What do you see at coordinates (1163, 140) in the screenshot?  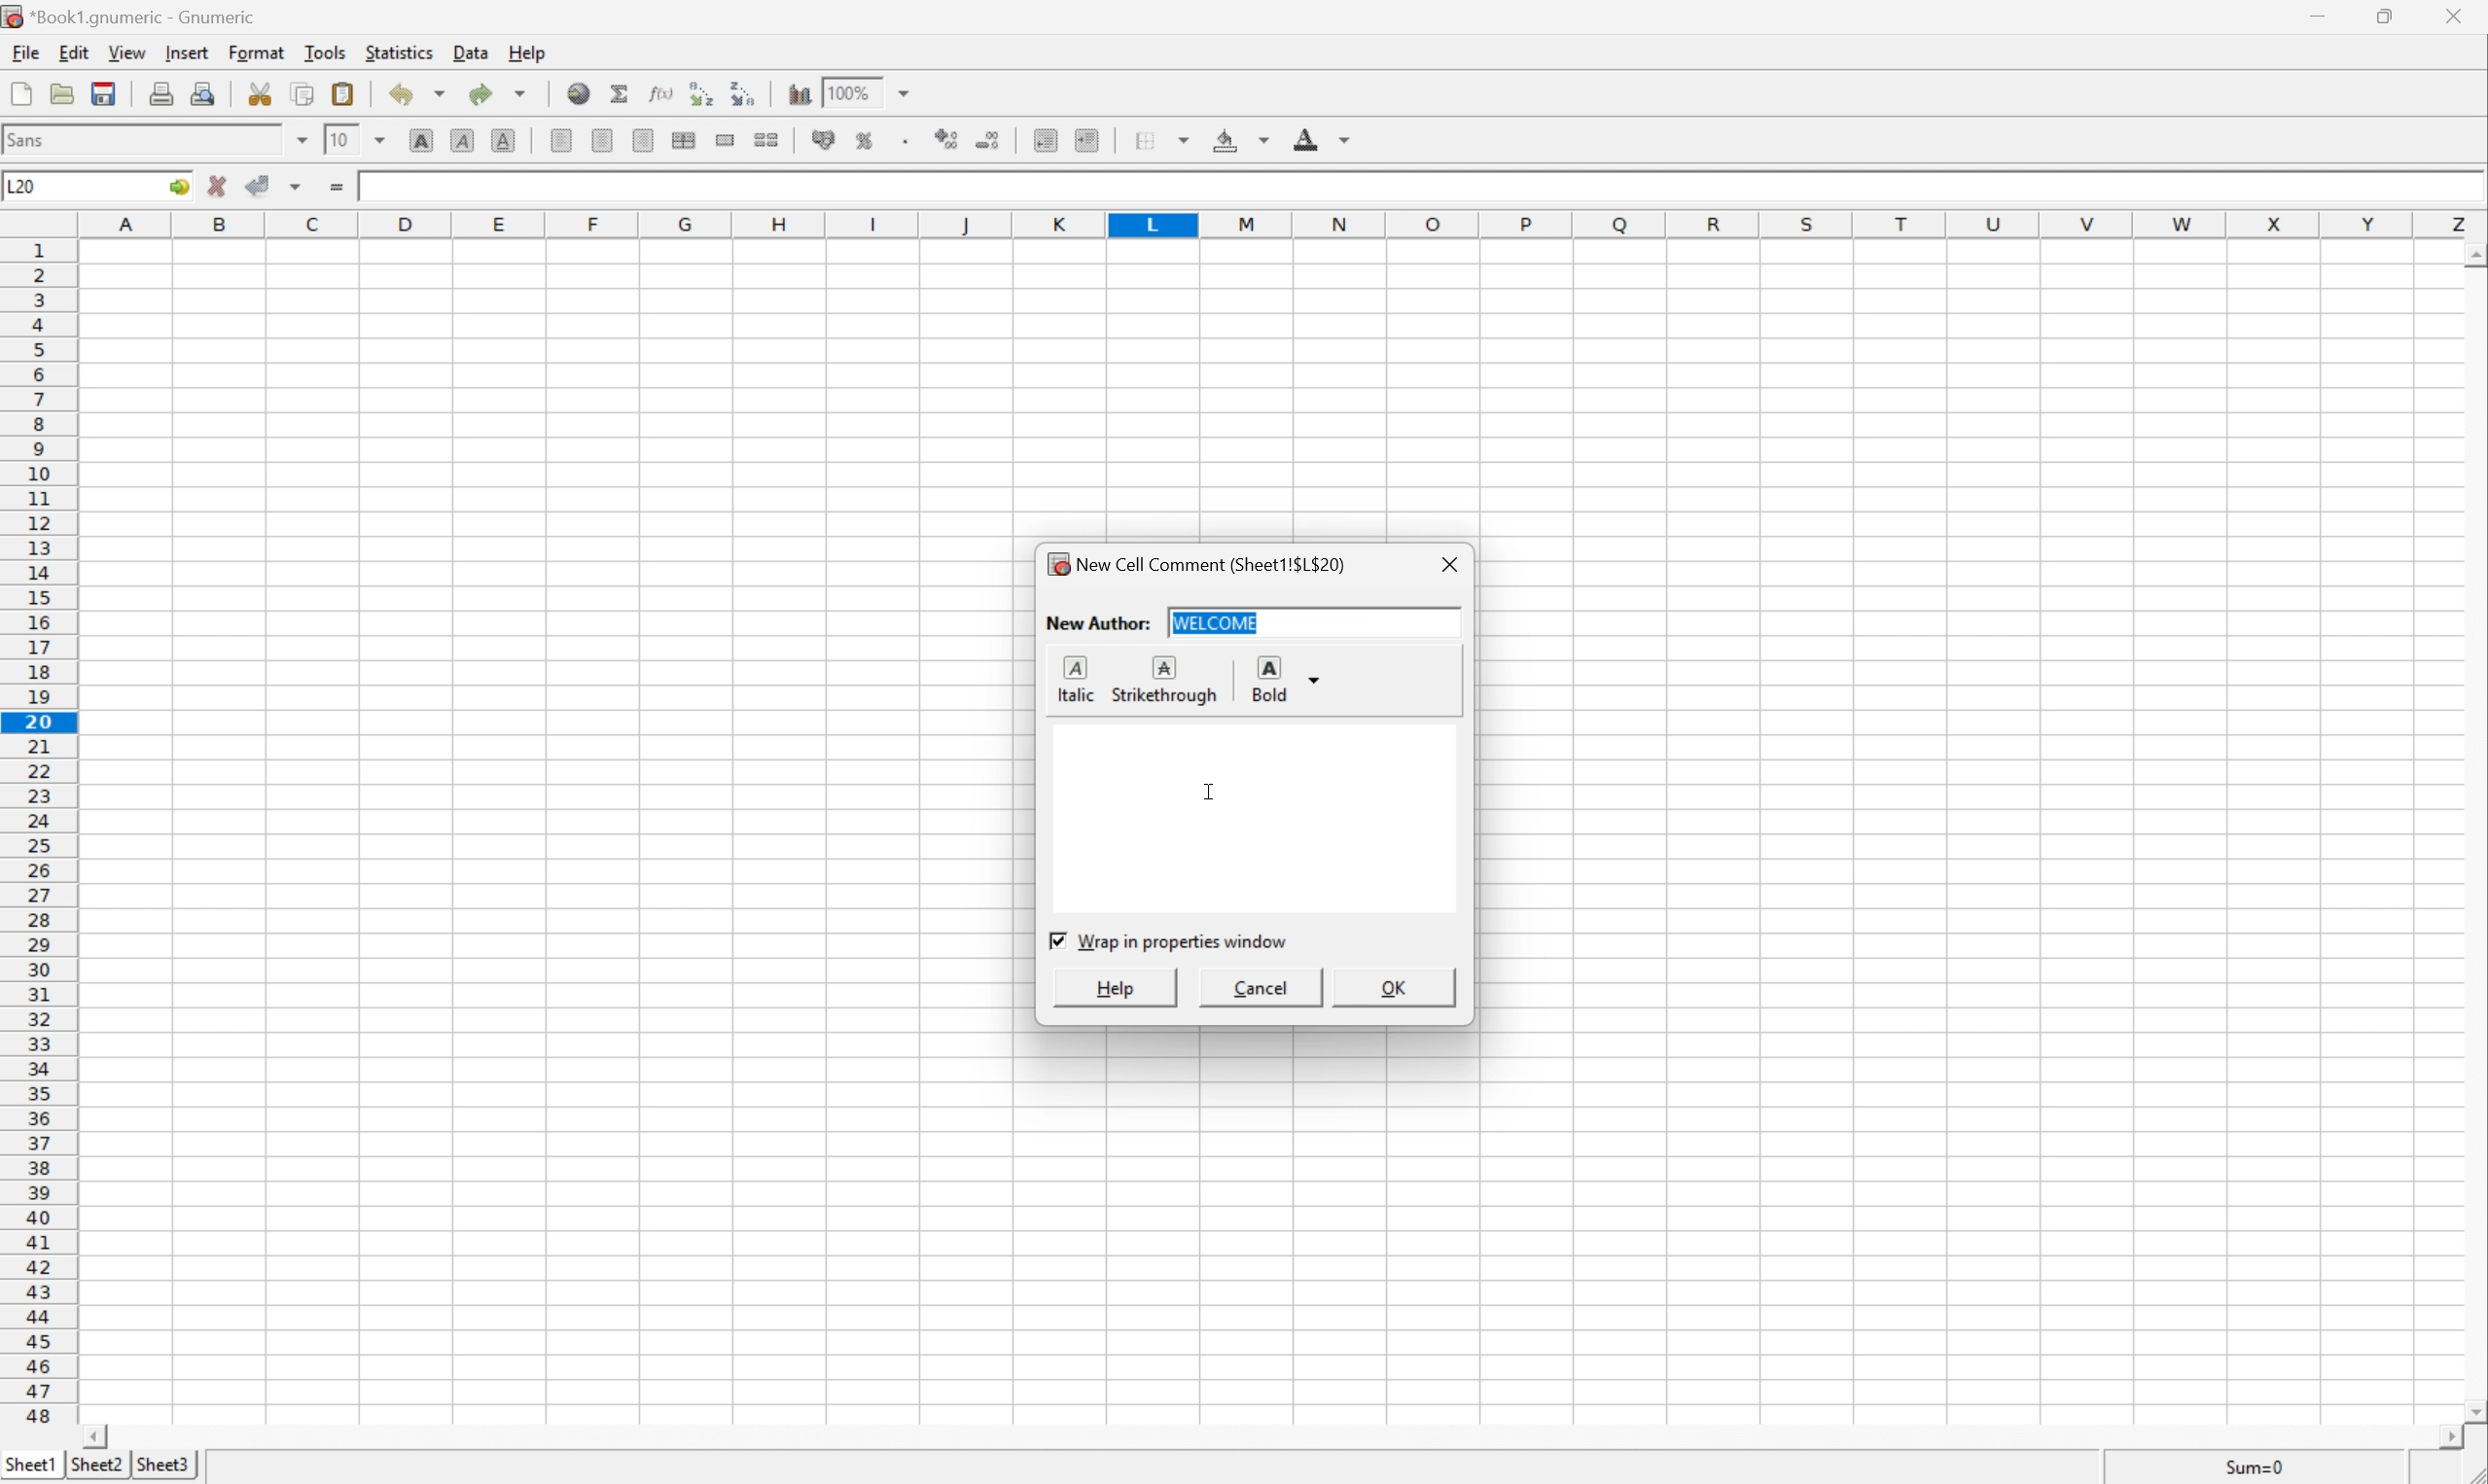 I see `Borders` at bounding box center [1163, 140].